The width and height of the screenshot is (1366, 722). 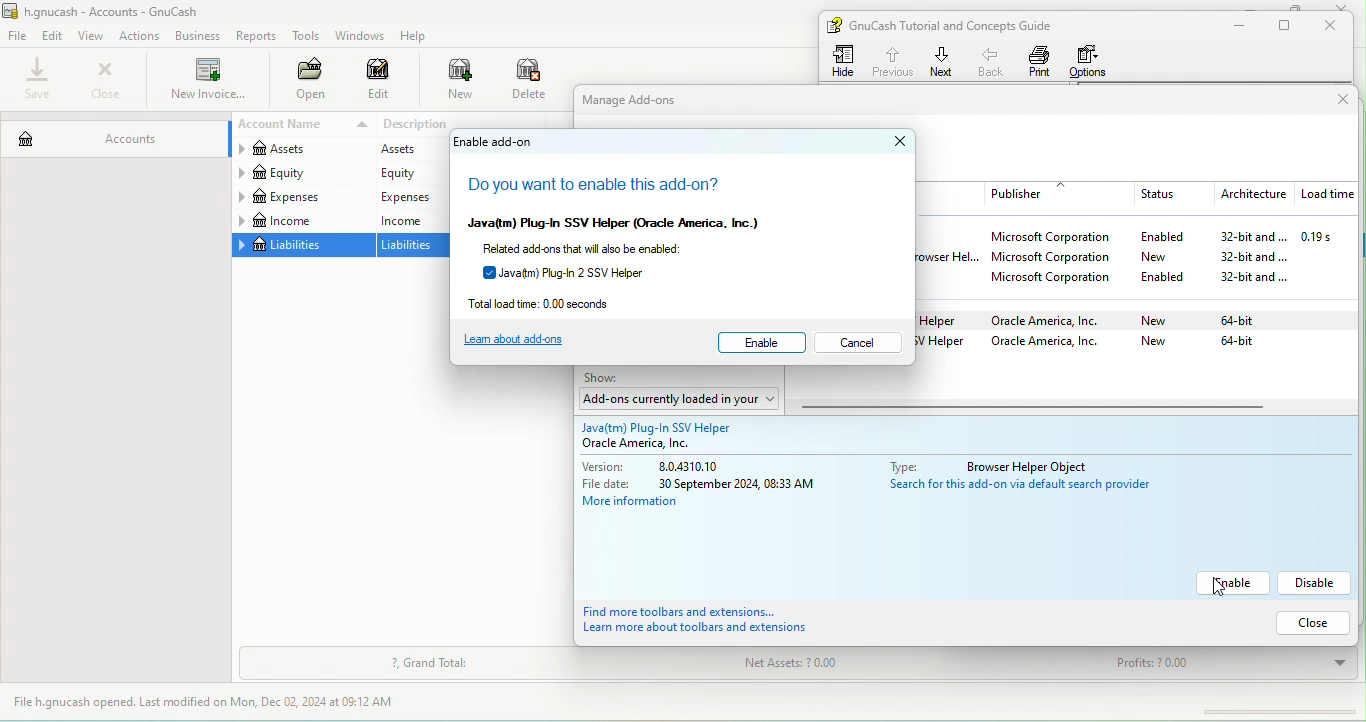 I want to click on reports, so click(x=258, y=36).